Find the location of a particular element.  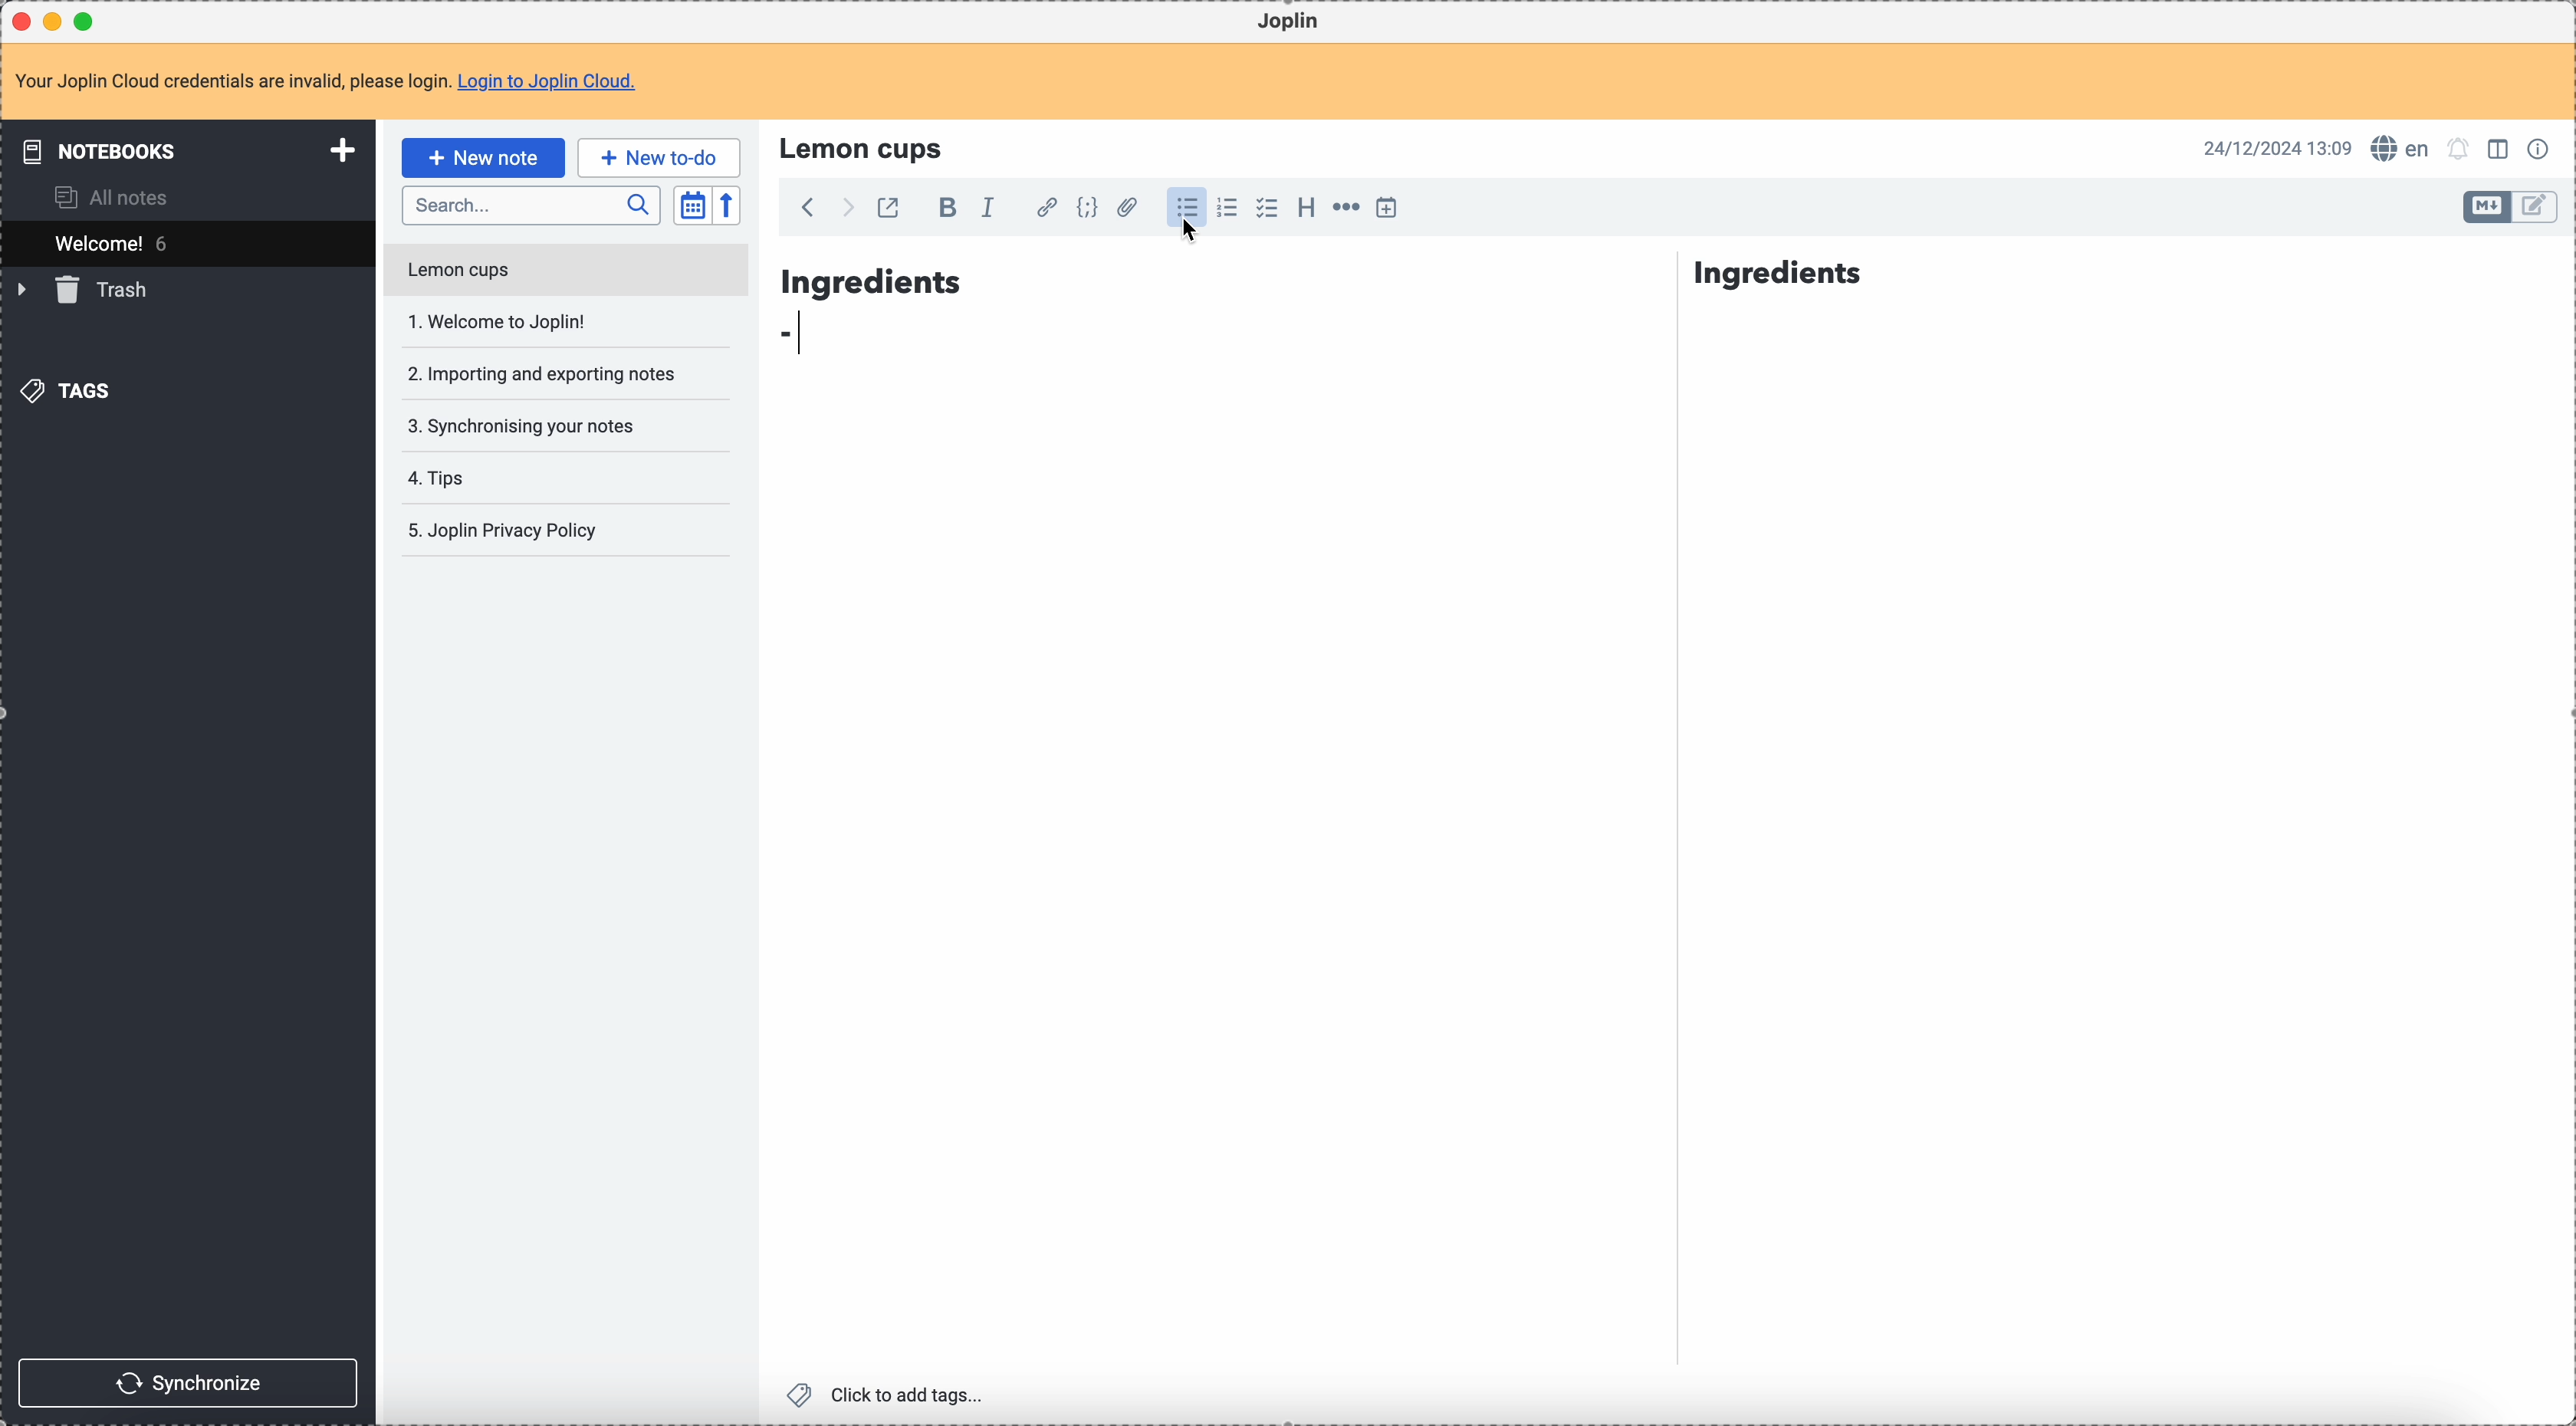

search bar is located at coordinates (530, 206).